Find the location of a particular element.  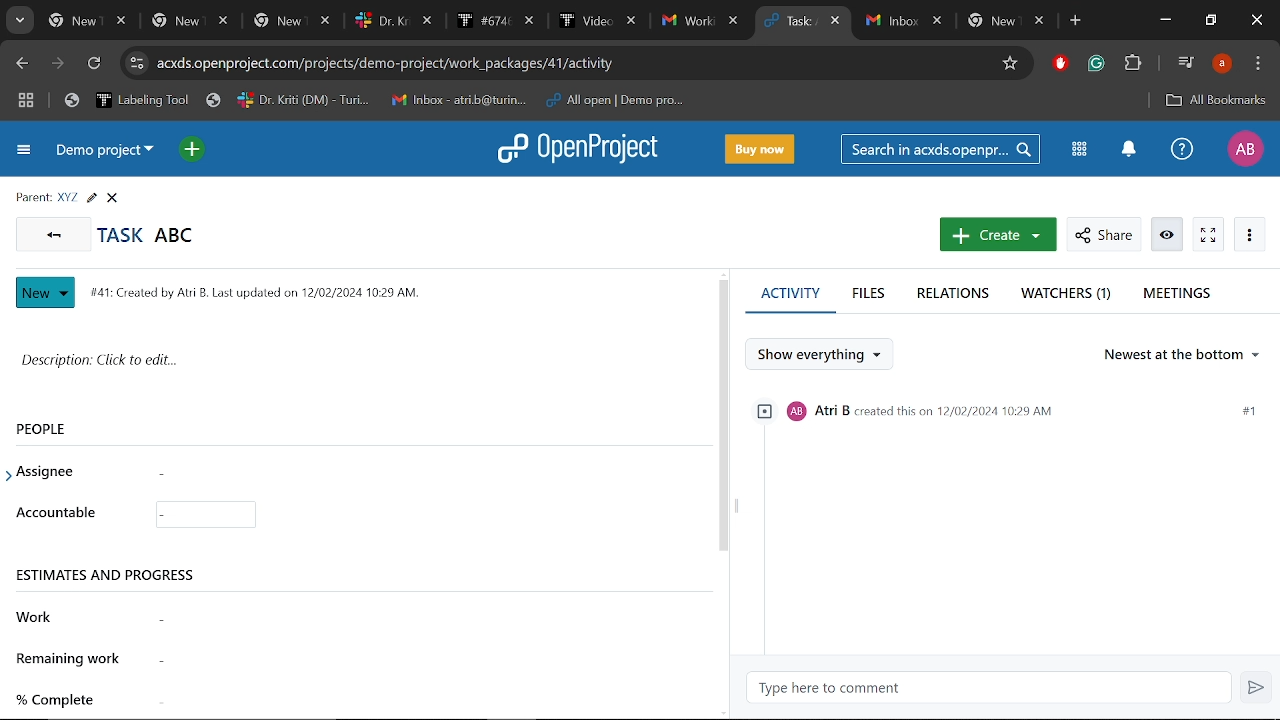

Go back is located at coordinates (51, 233).